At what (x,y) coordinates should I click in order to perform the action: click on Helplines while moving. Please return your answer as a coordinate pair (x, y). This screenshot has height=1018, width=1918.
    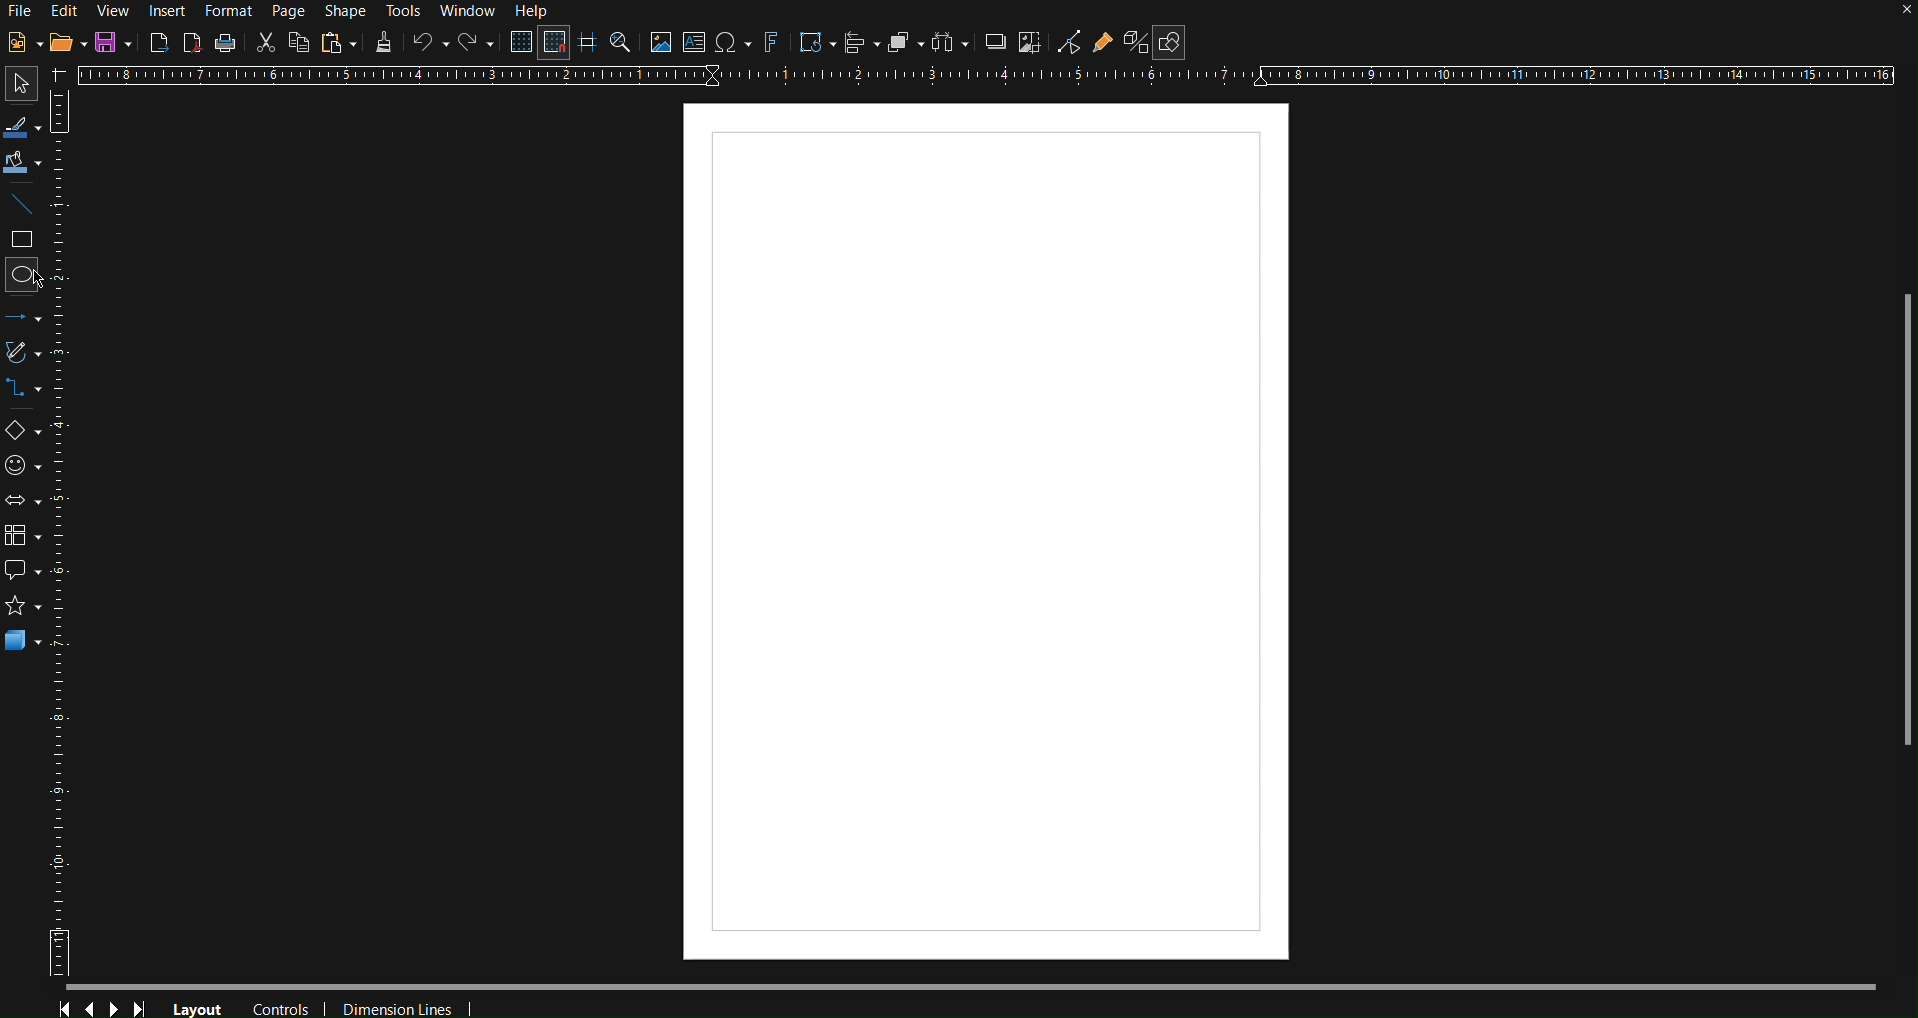
    Looking at the image, I should click on (586, 43).